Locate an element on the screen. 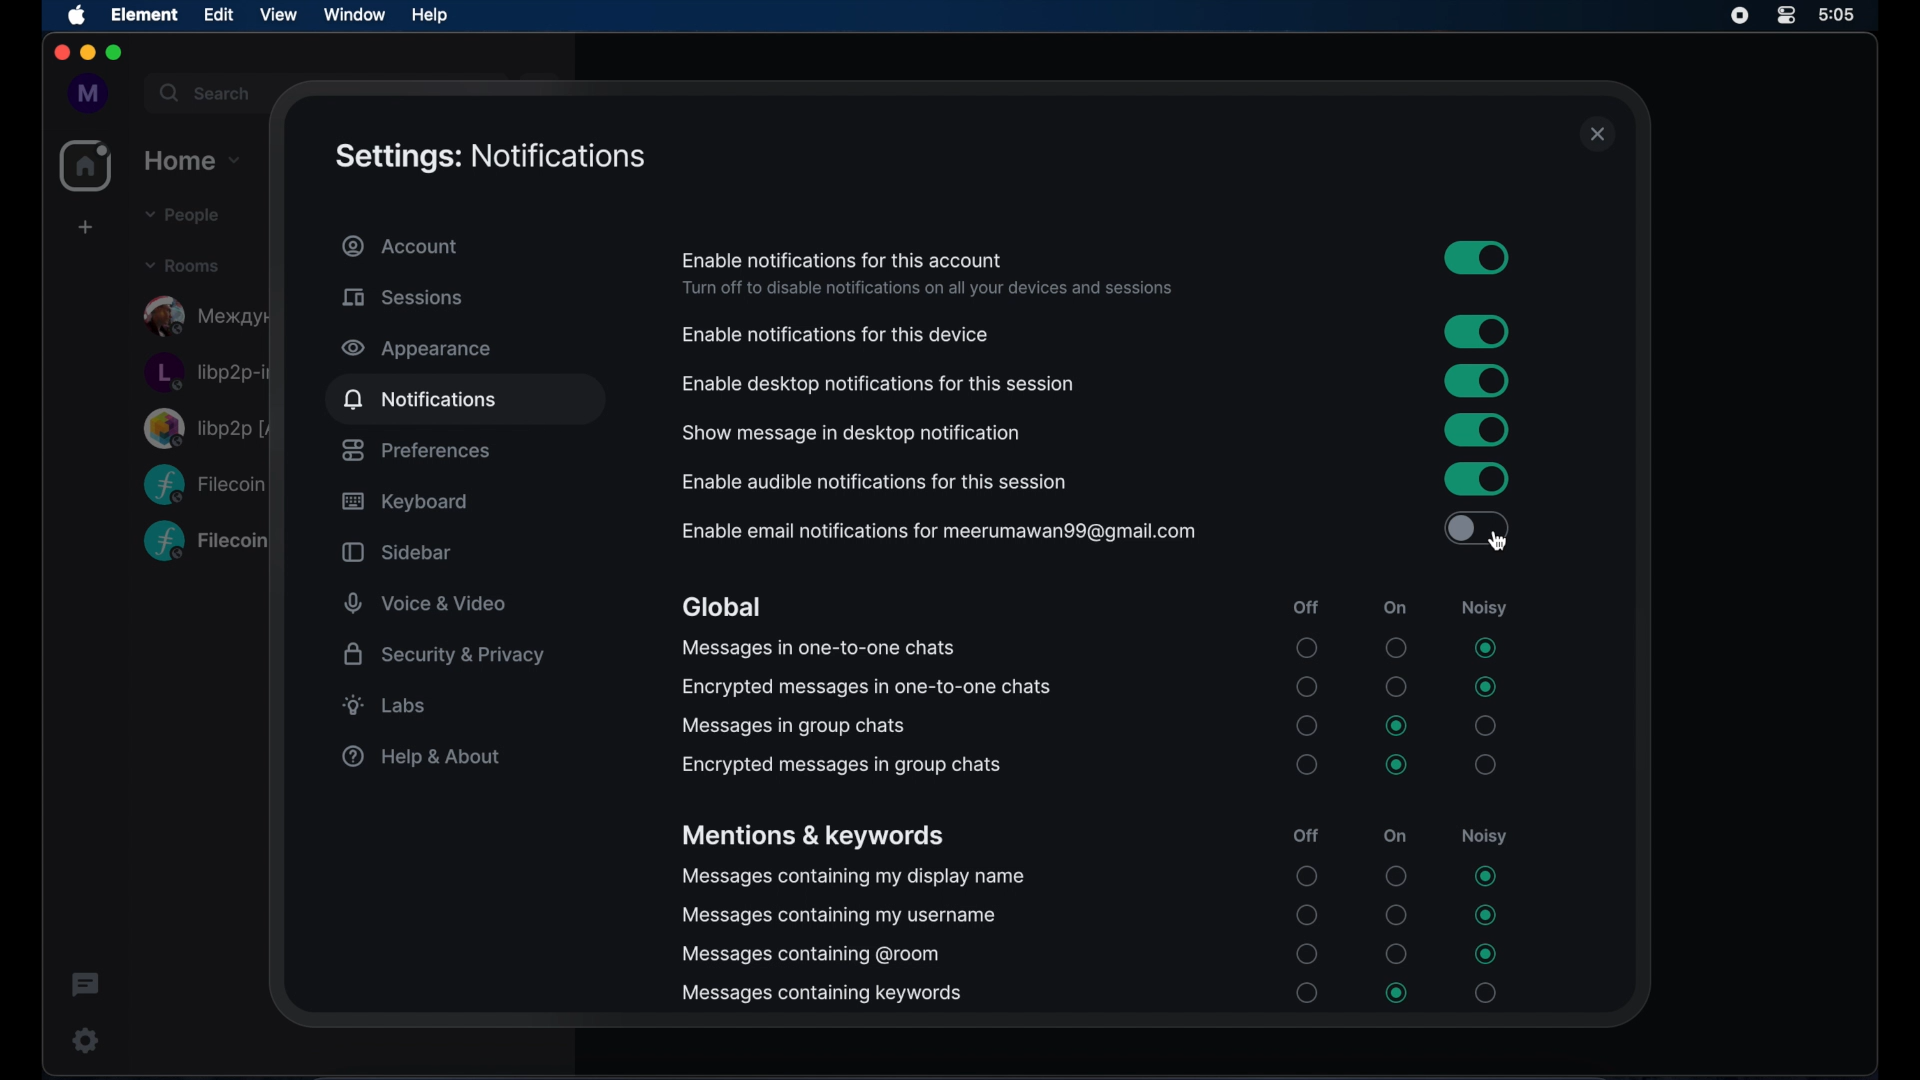 The image size is (1920, 1080). noisy is located at coordinates (1483, 835).